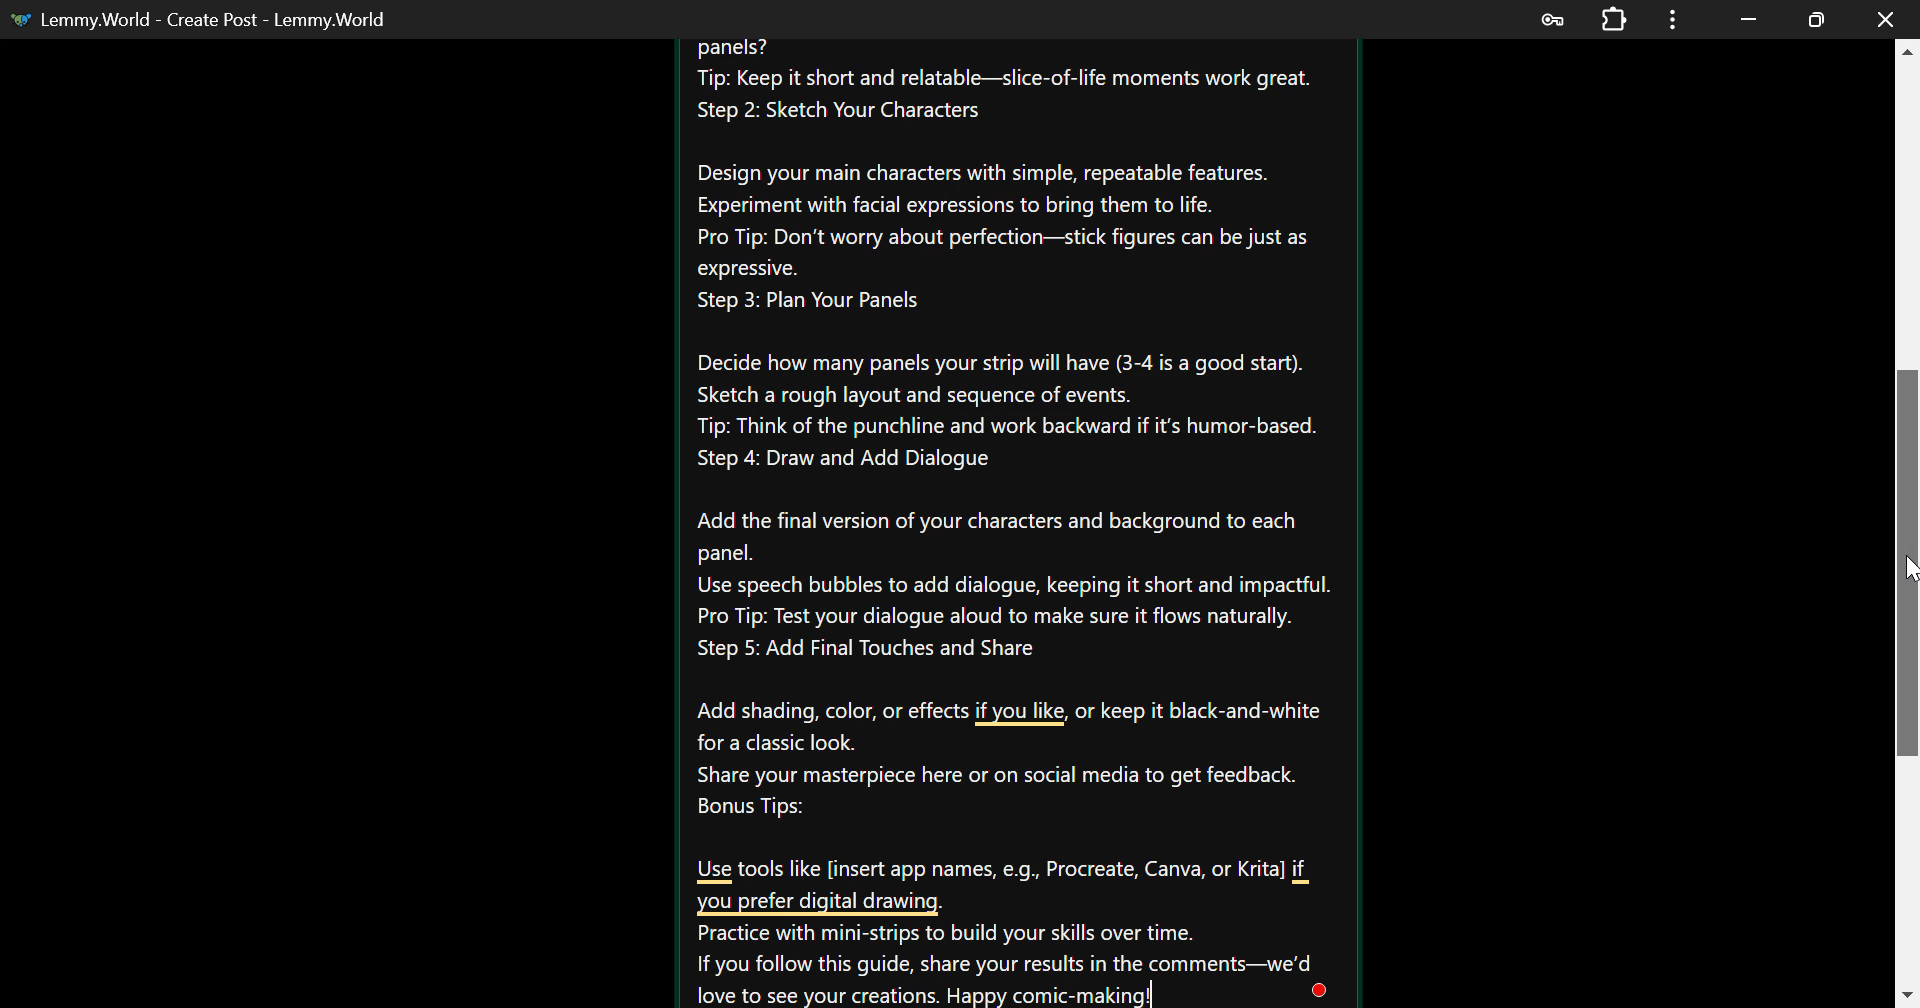  I want to click on Minimize, so click(1820, 19).